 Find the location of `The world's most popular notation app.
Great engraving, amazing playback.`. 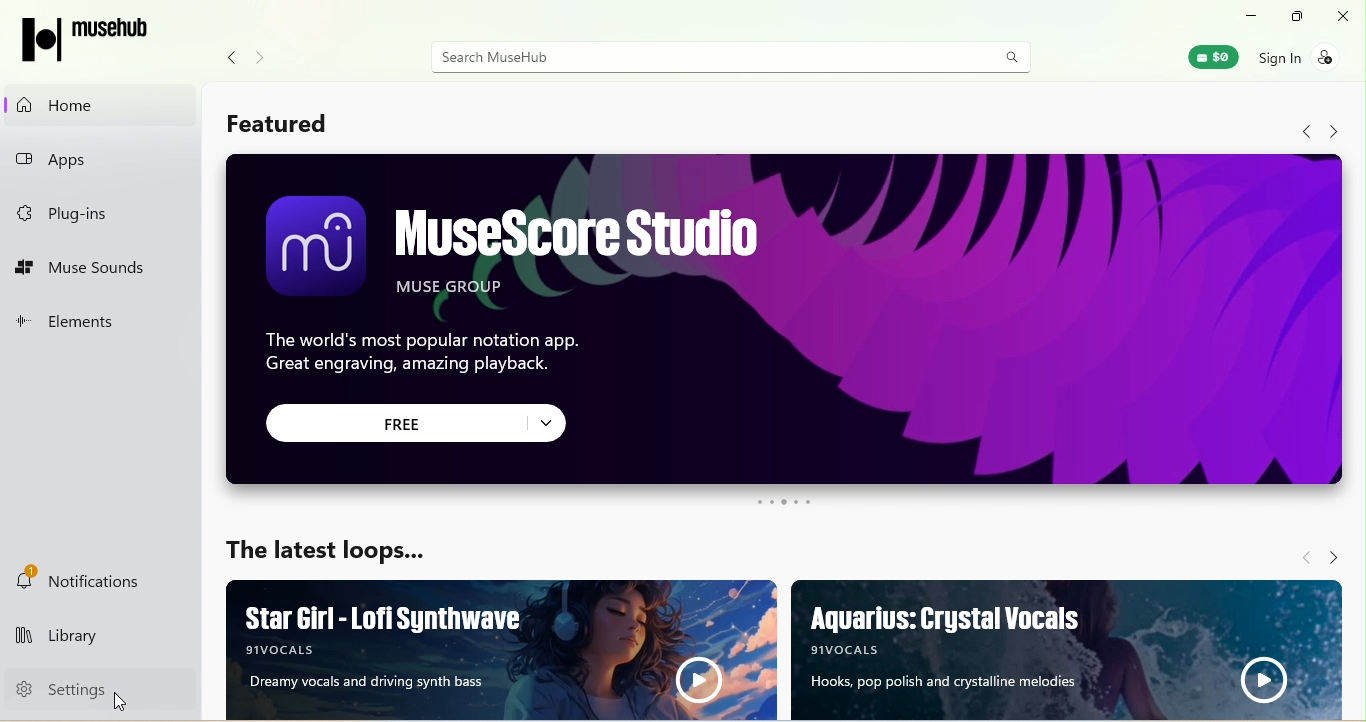

The world's most popular notation app.
Great engraving, amazing playback. is located at coordinates (423, 351).